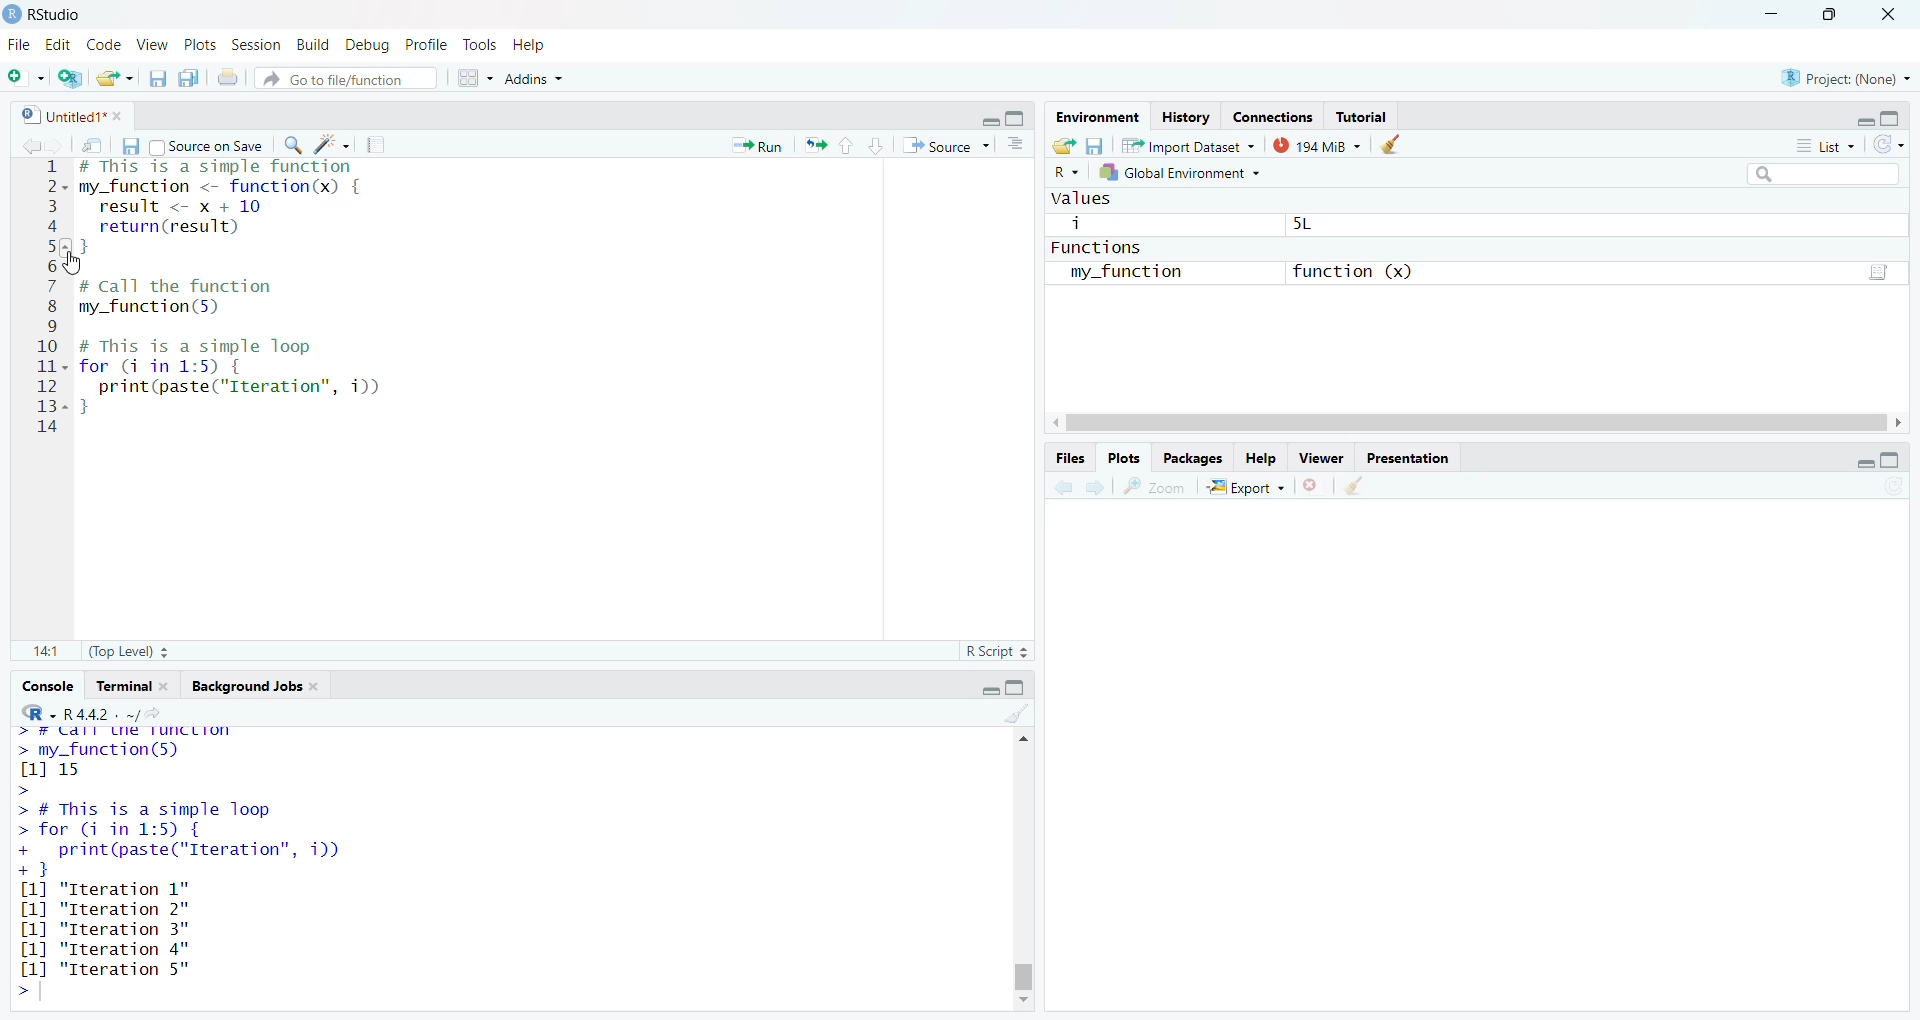 Image resolution: width=1920 pixels, height=1020 pixels. I want to click on History, so click(1186, 115).